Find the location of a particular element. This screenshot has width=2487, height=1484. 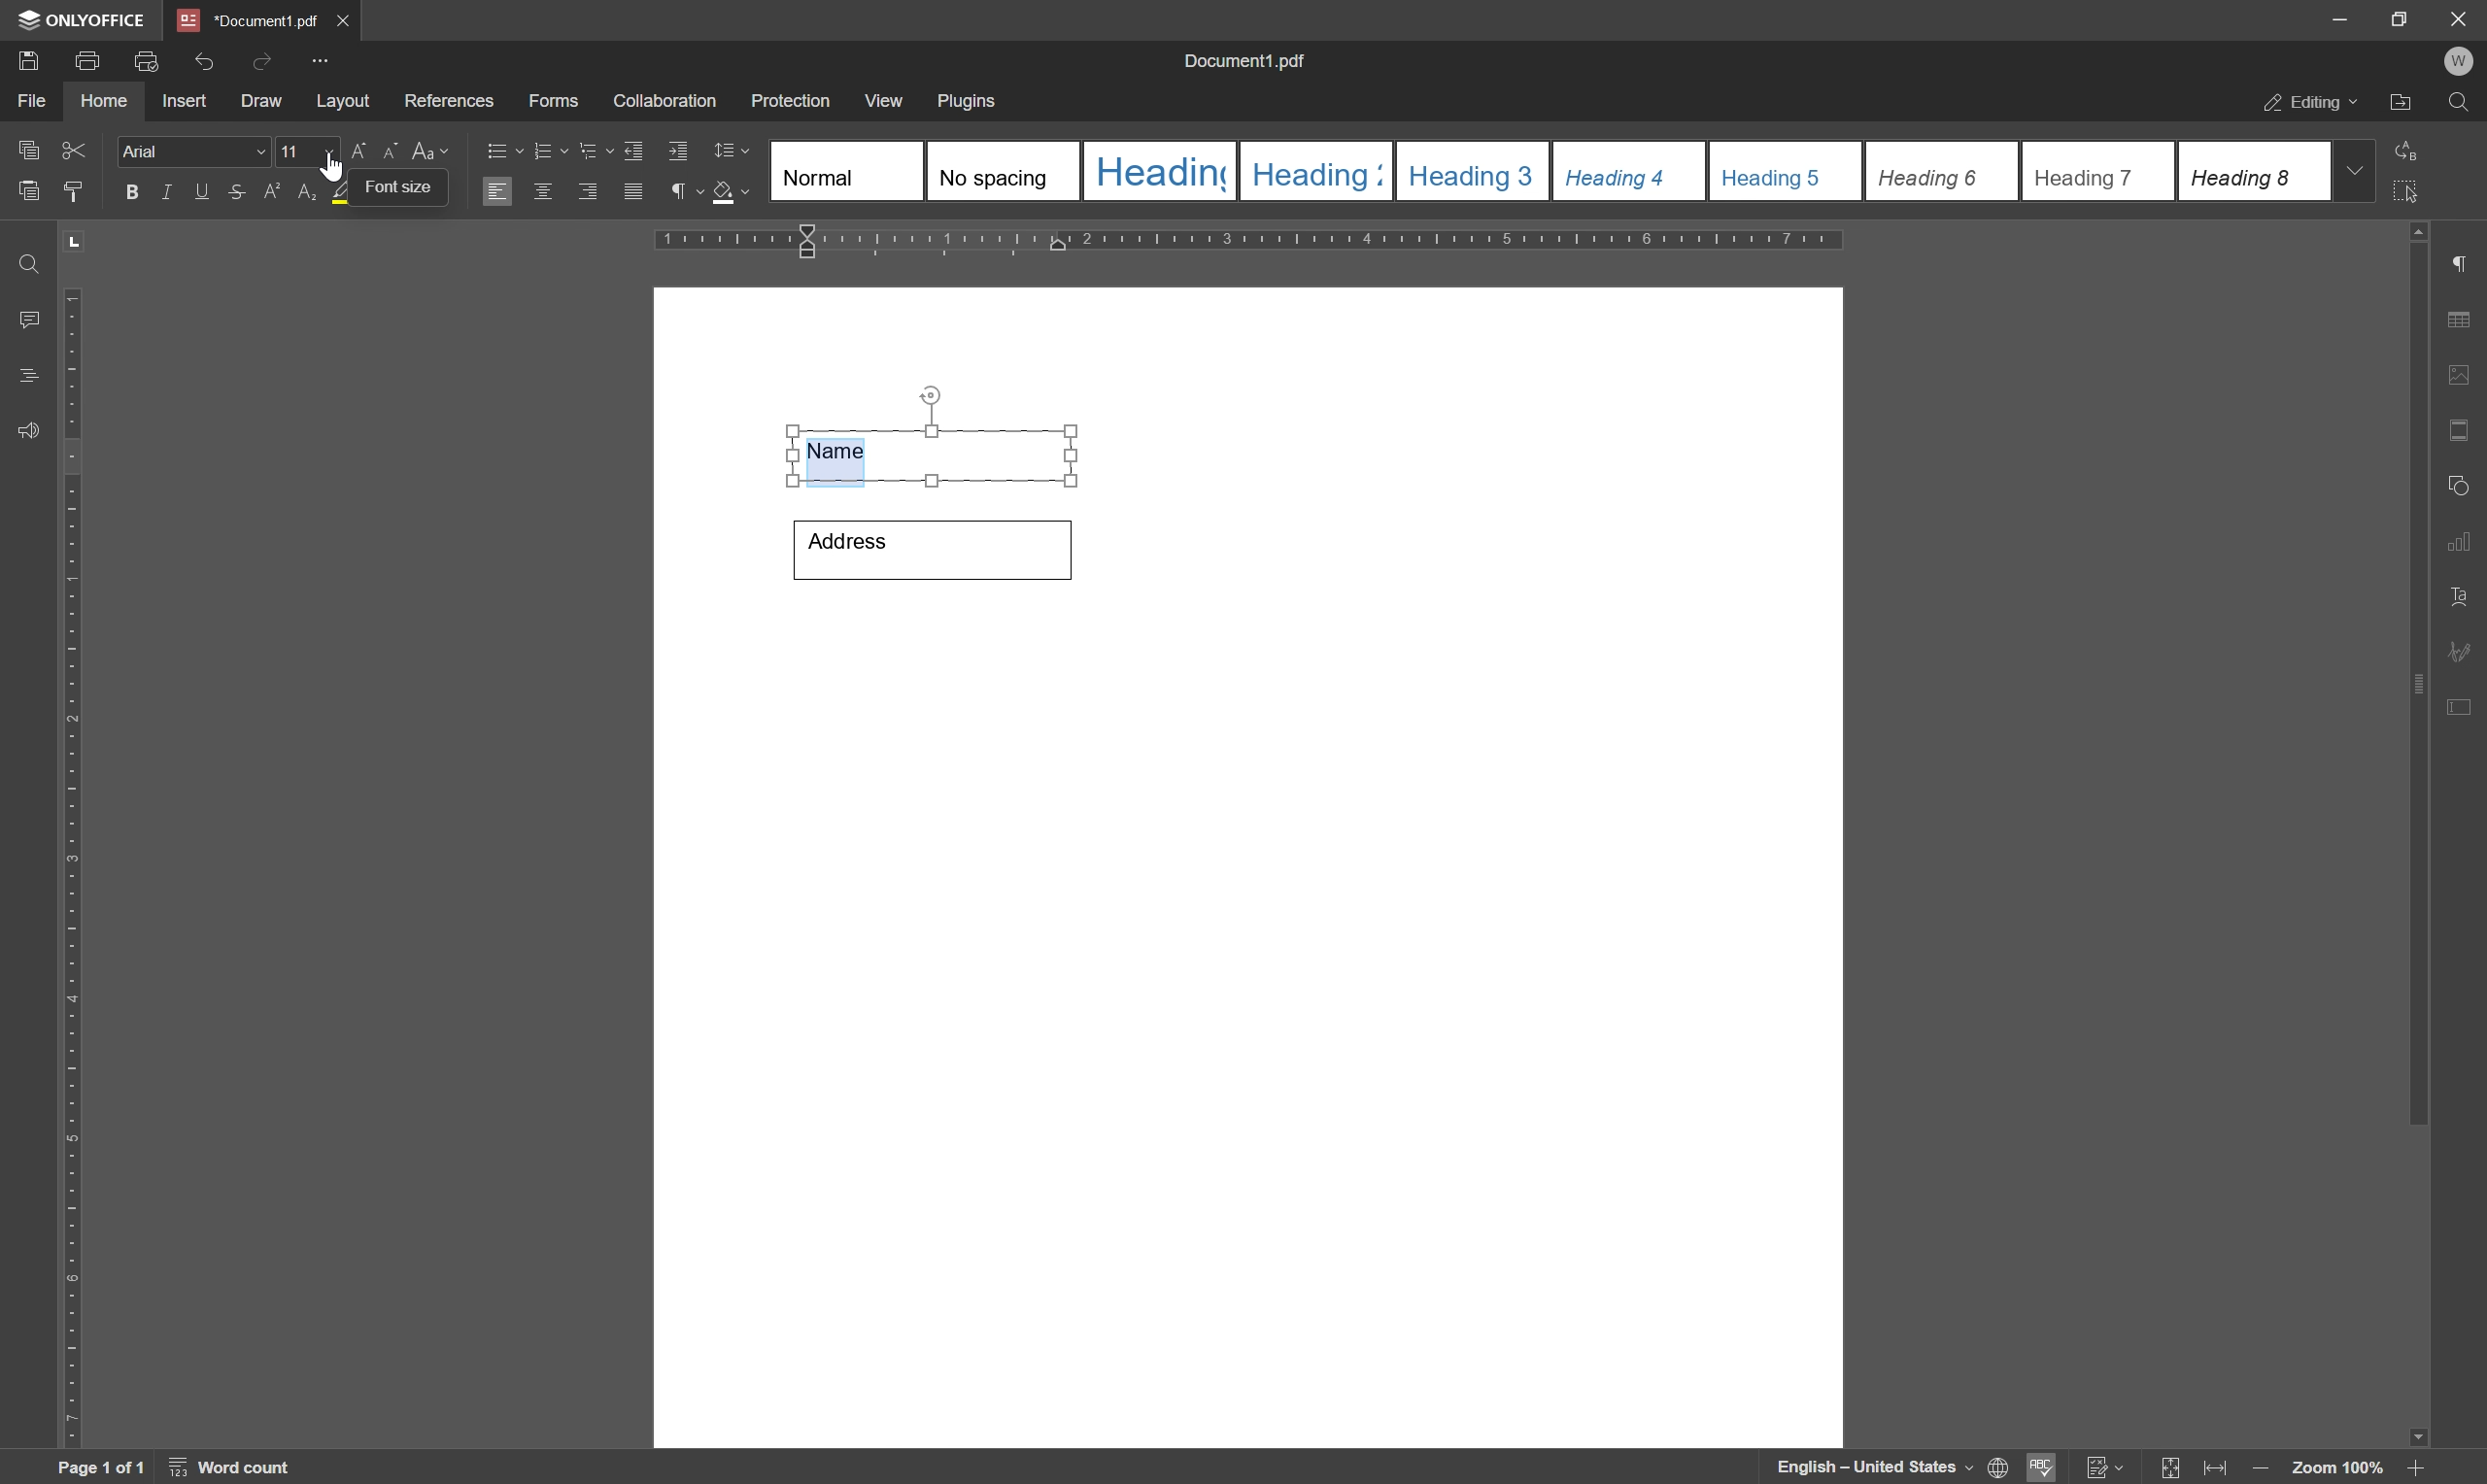

non printing characters is located at coordinates (683, 195).